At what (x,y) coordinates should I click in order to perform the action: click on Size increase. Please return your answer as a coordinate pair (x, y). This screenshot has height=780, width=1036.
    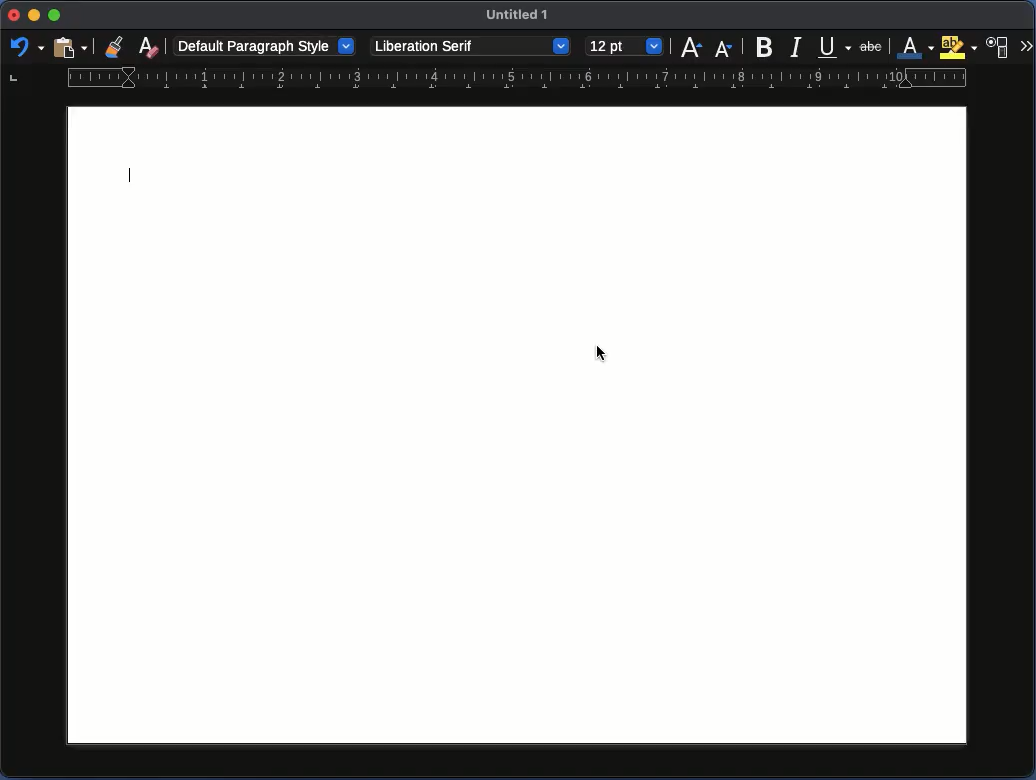
    Looking at the image, I should click on (693, 47).